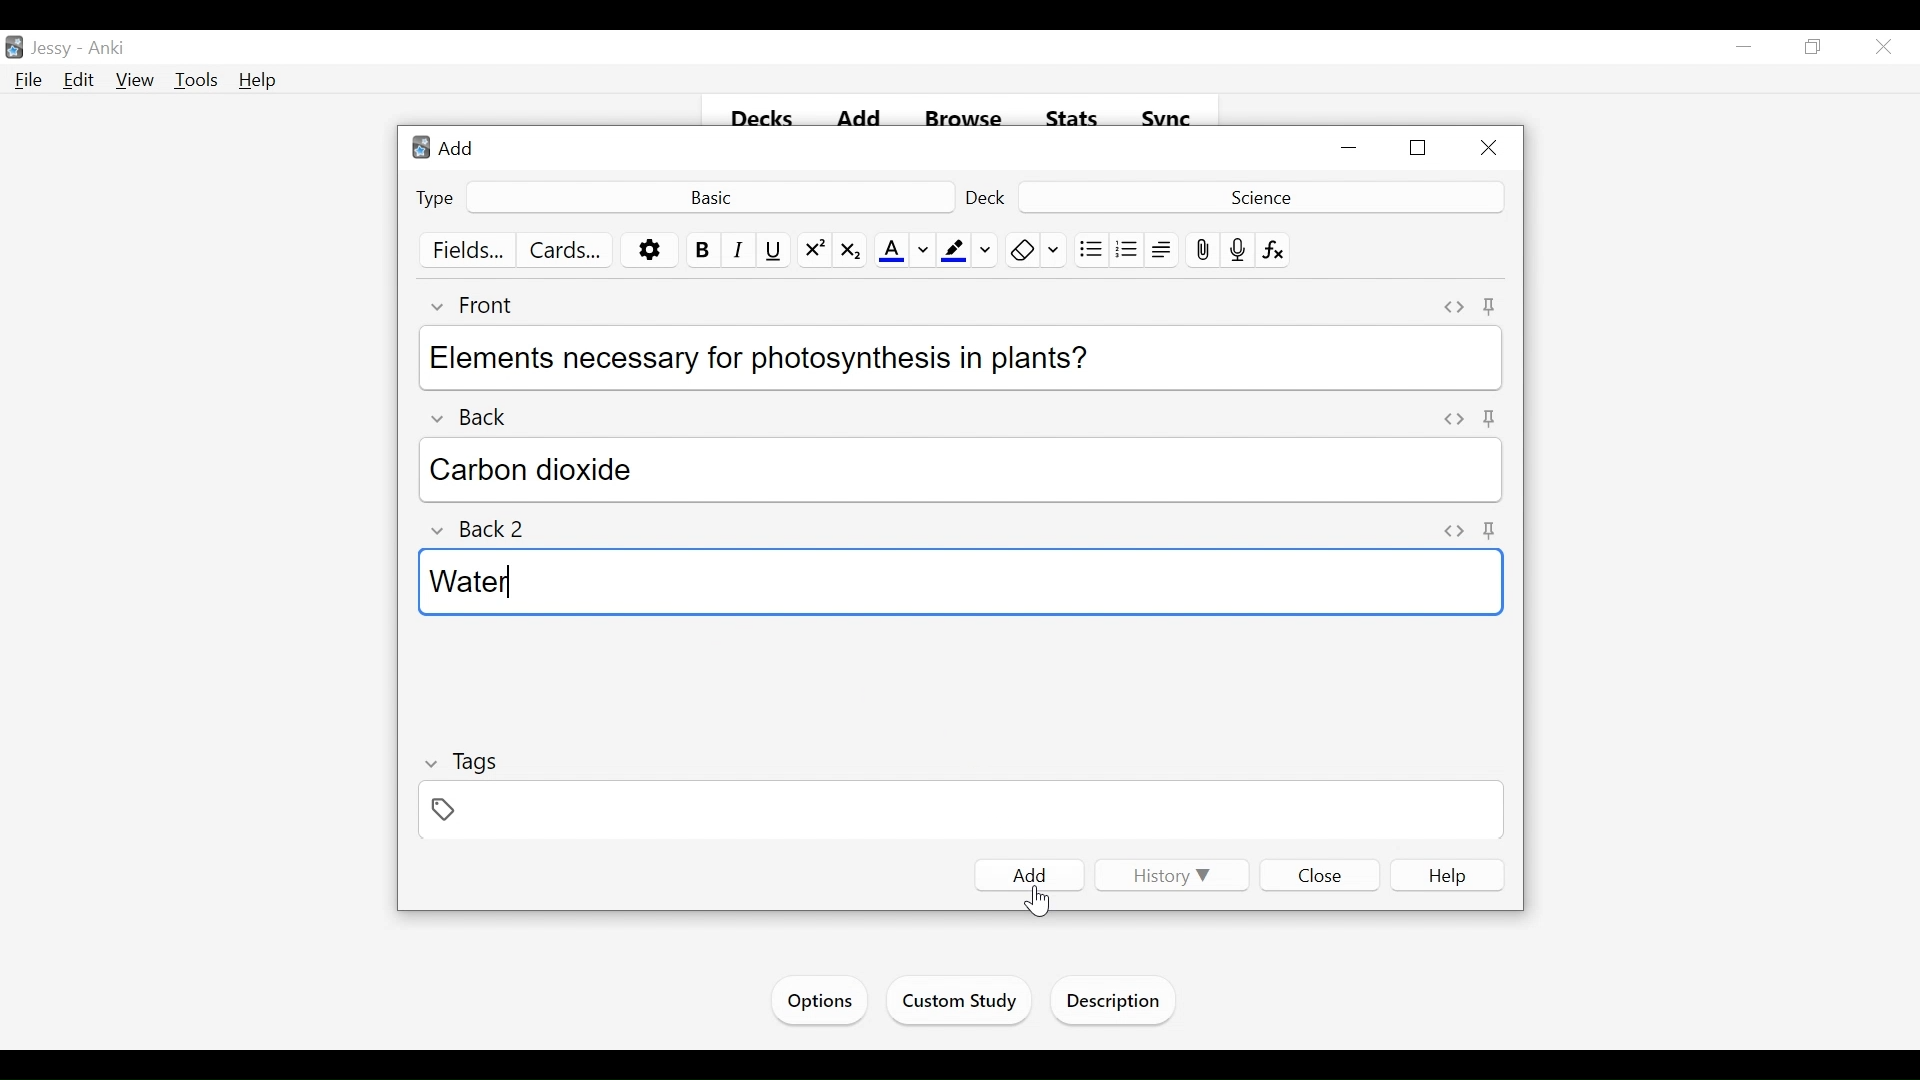  Describe the element at coordinates (1036, 896) in the screenshot. I see `Cursor` at that location.